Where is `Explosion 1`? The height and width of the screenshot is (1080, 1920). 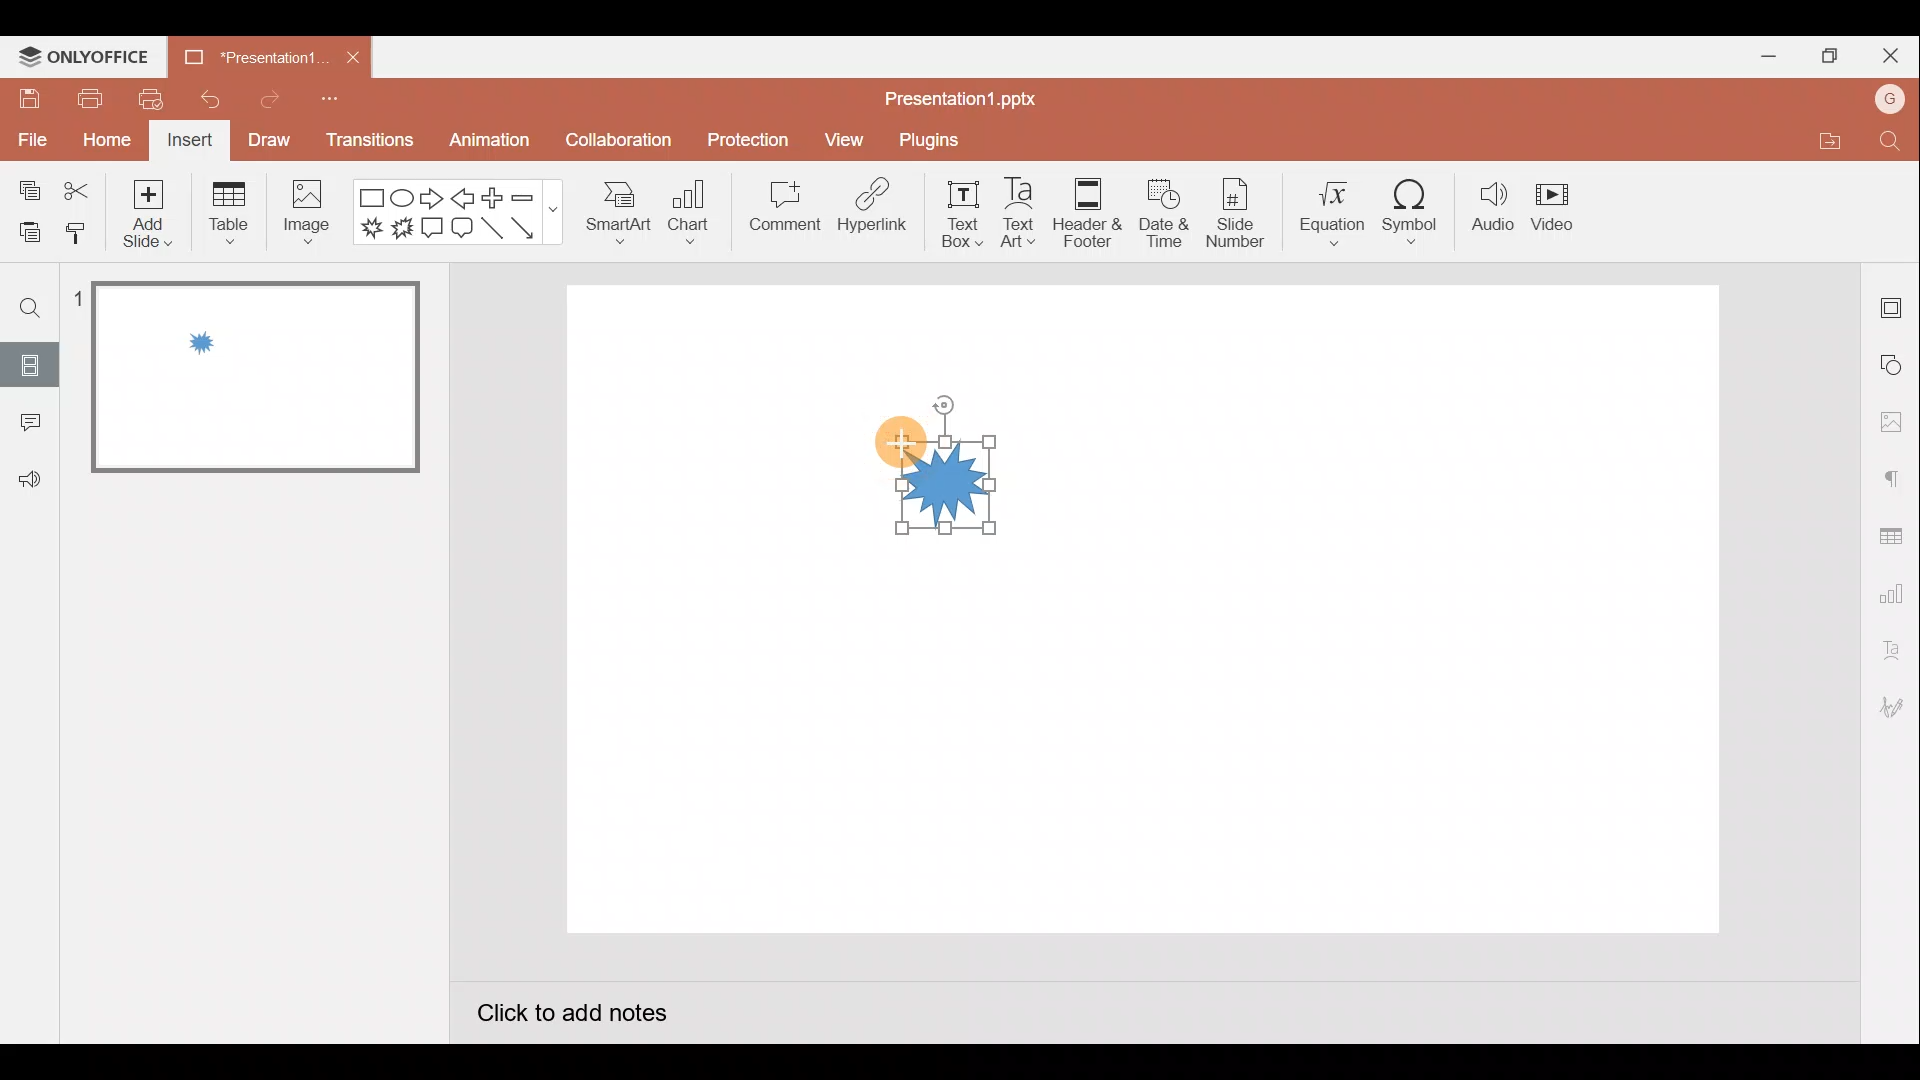 Explosion 1 is located at coordinates (368, 231).